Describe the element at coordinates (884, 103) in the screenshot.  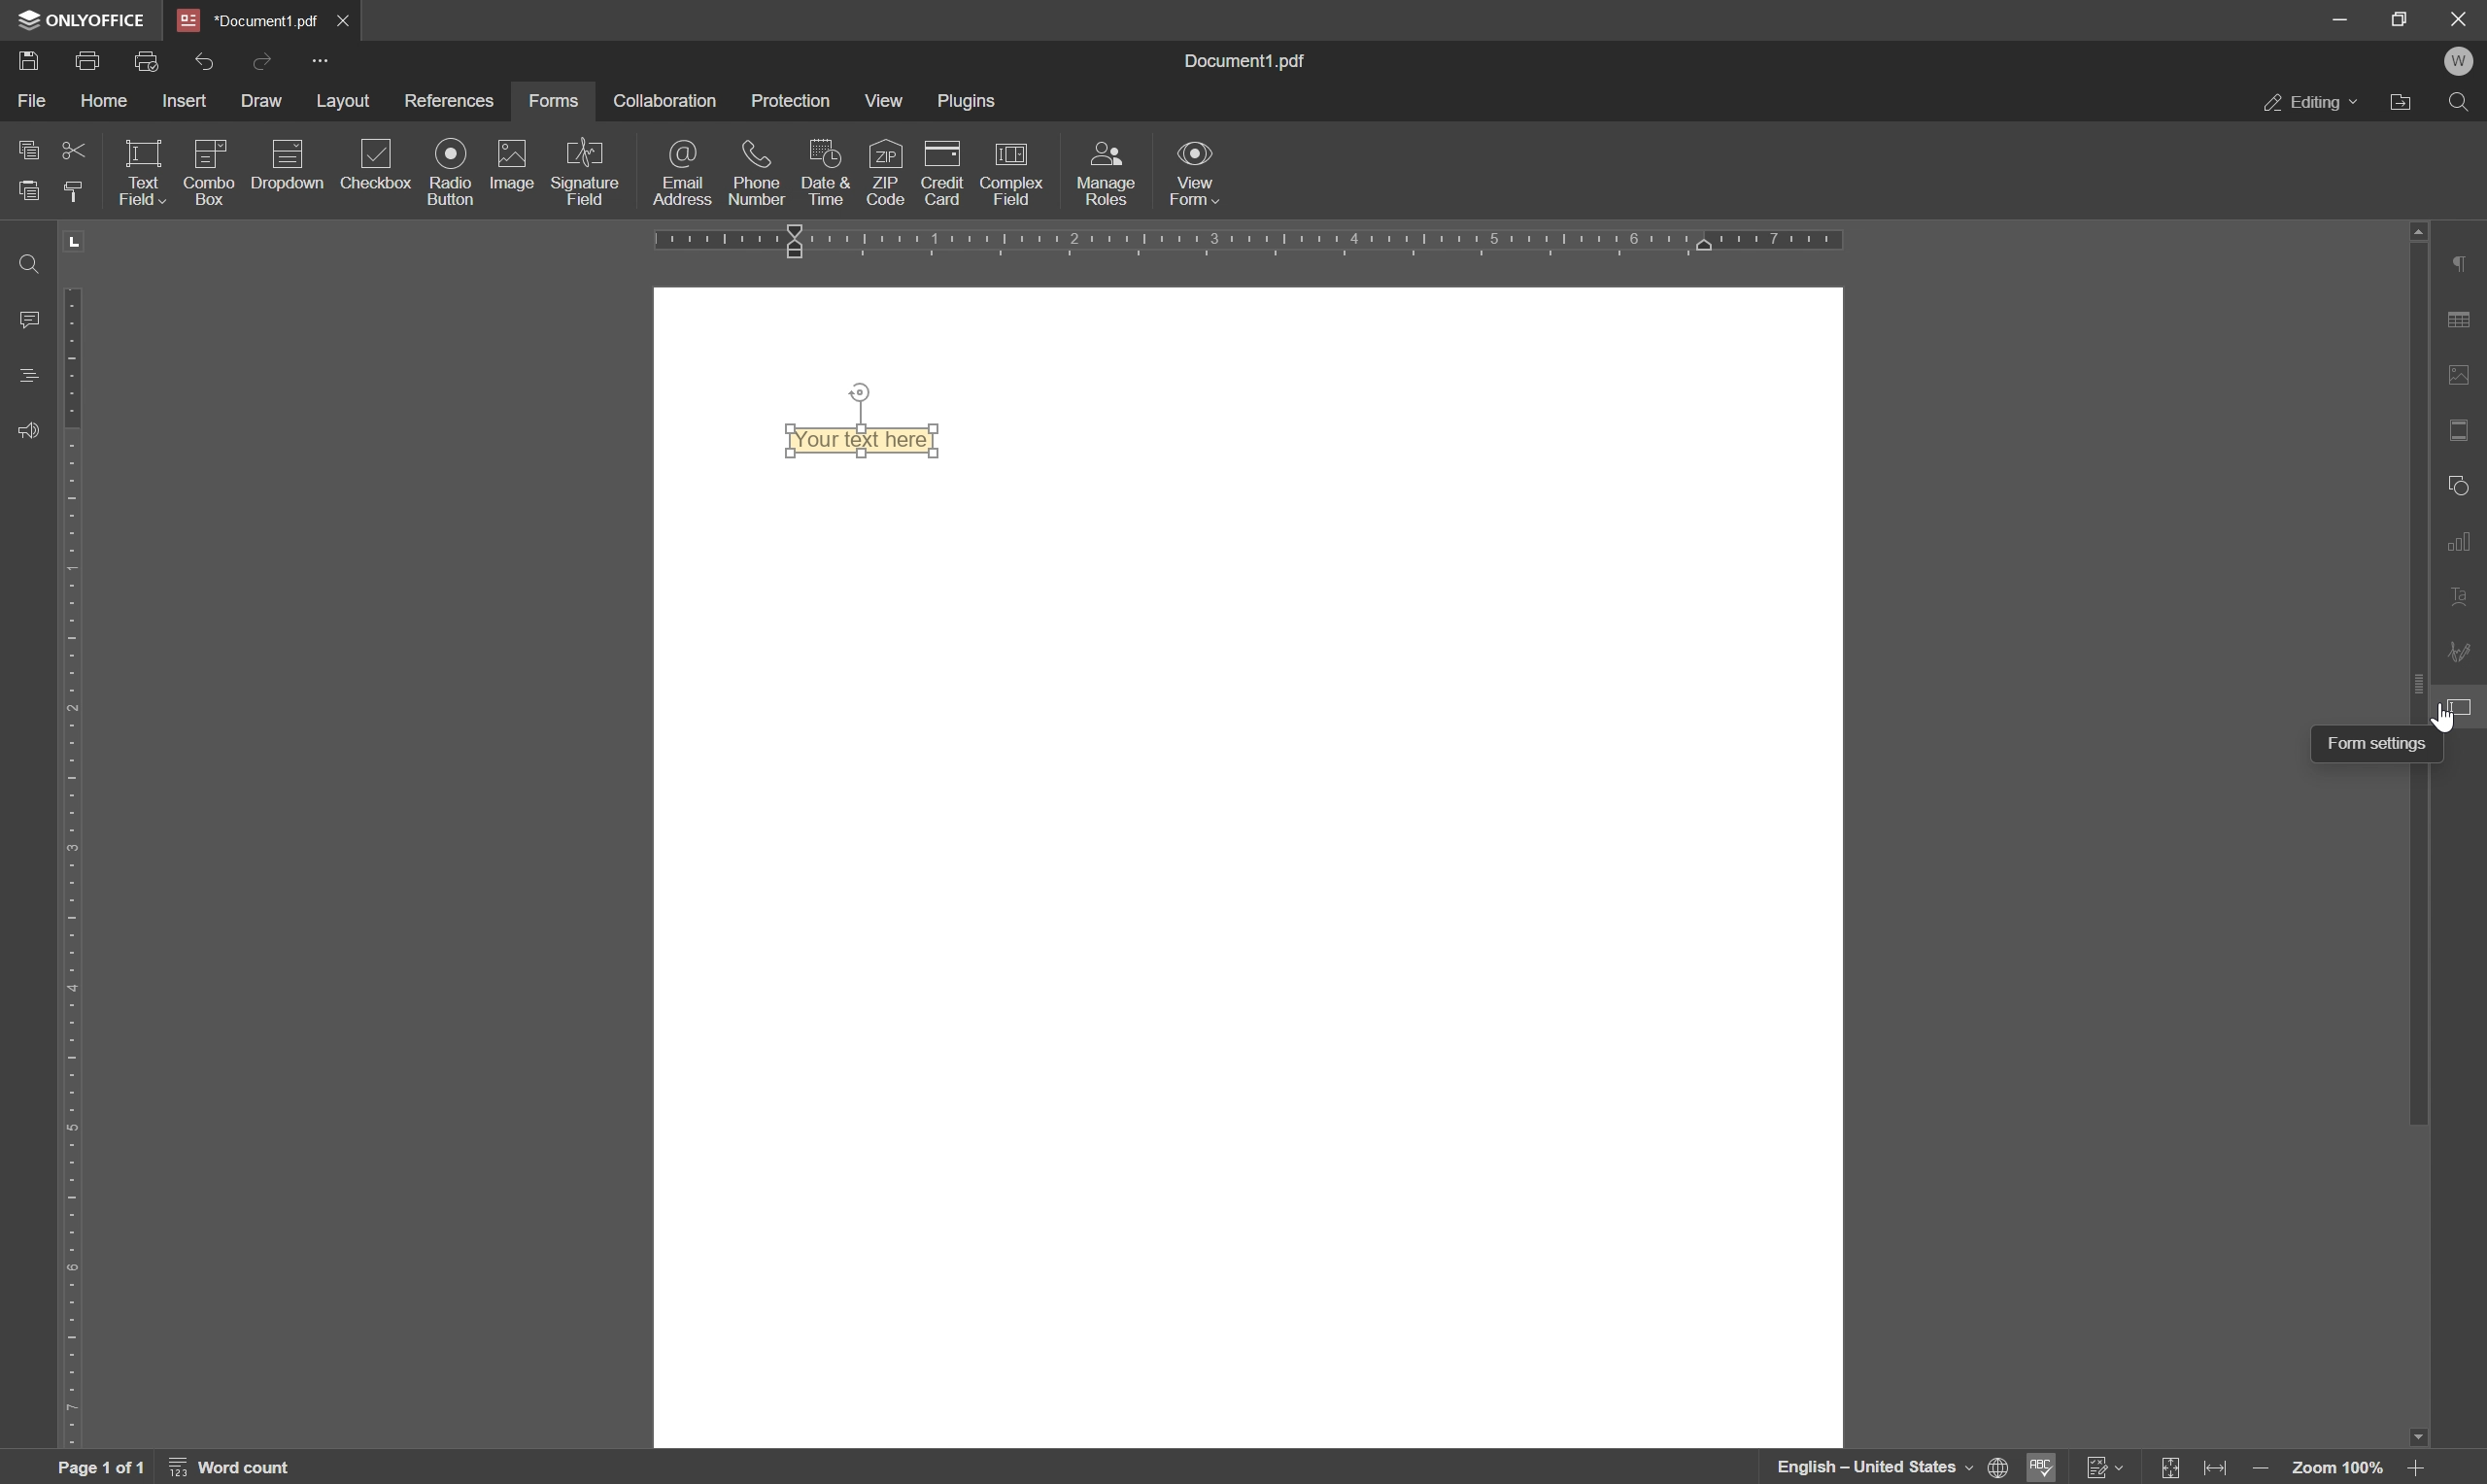
I see `view` at that location.